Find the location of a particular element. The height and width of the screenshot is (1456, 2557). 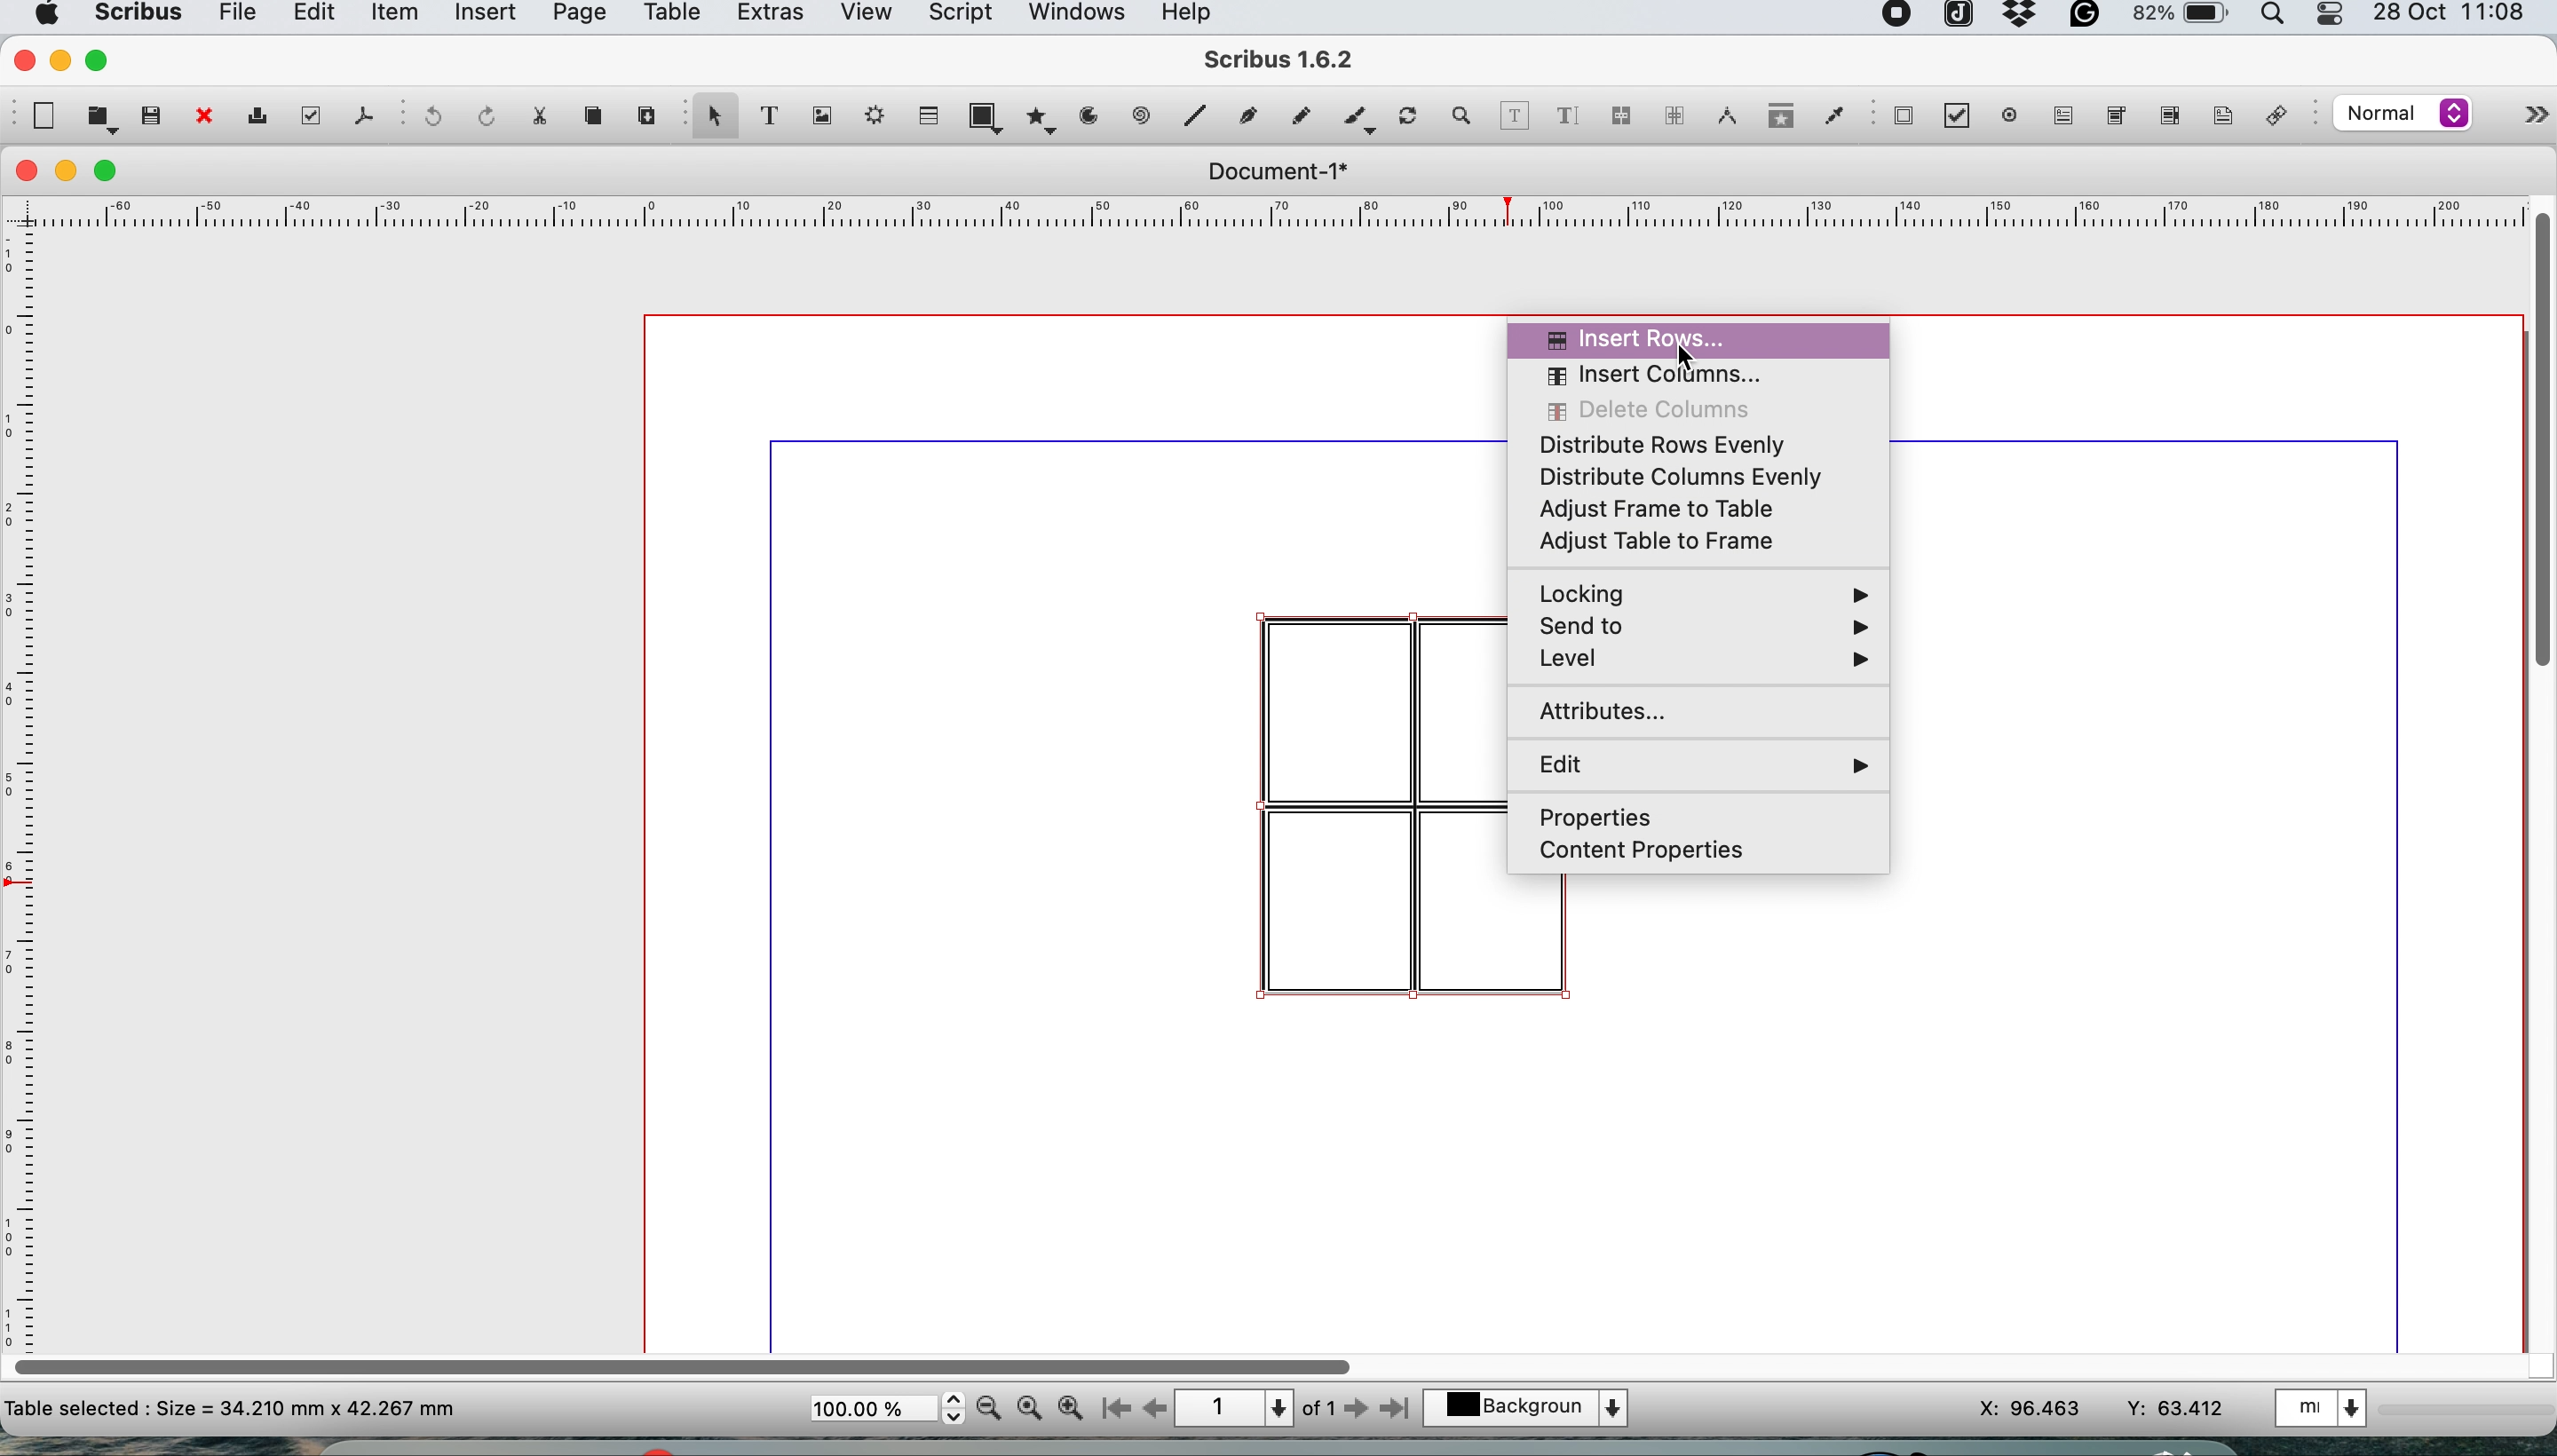

edit is located at coordinates (1705, 764).